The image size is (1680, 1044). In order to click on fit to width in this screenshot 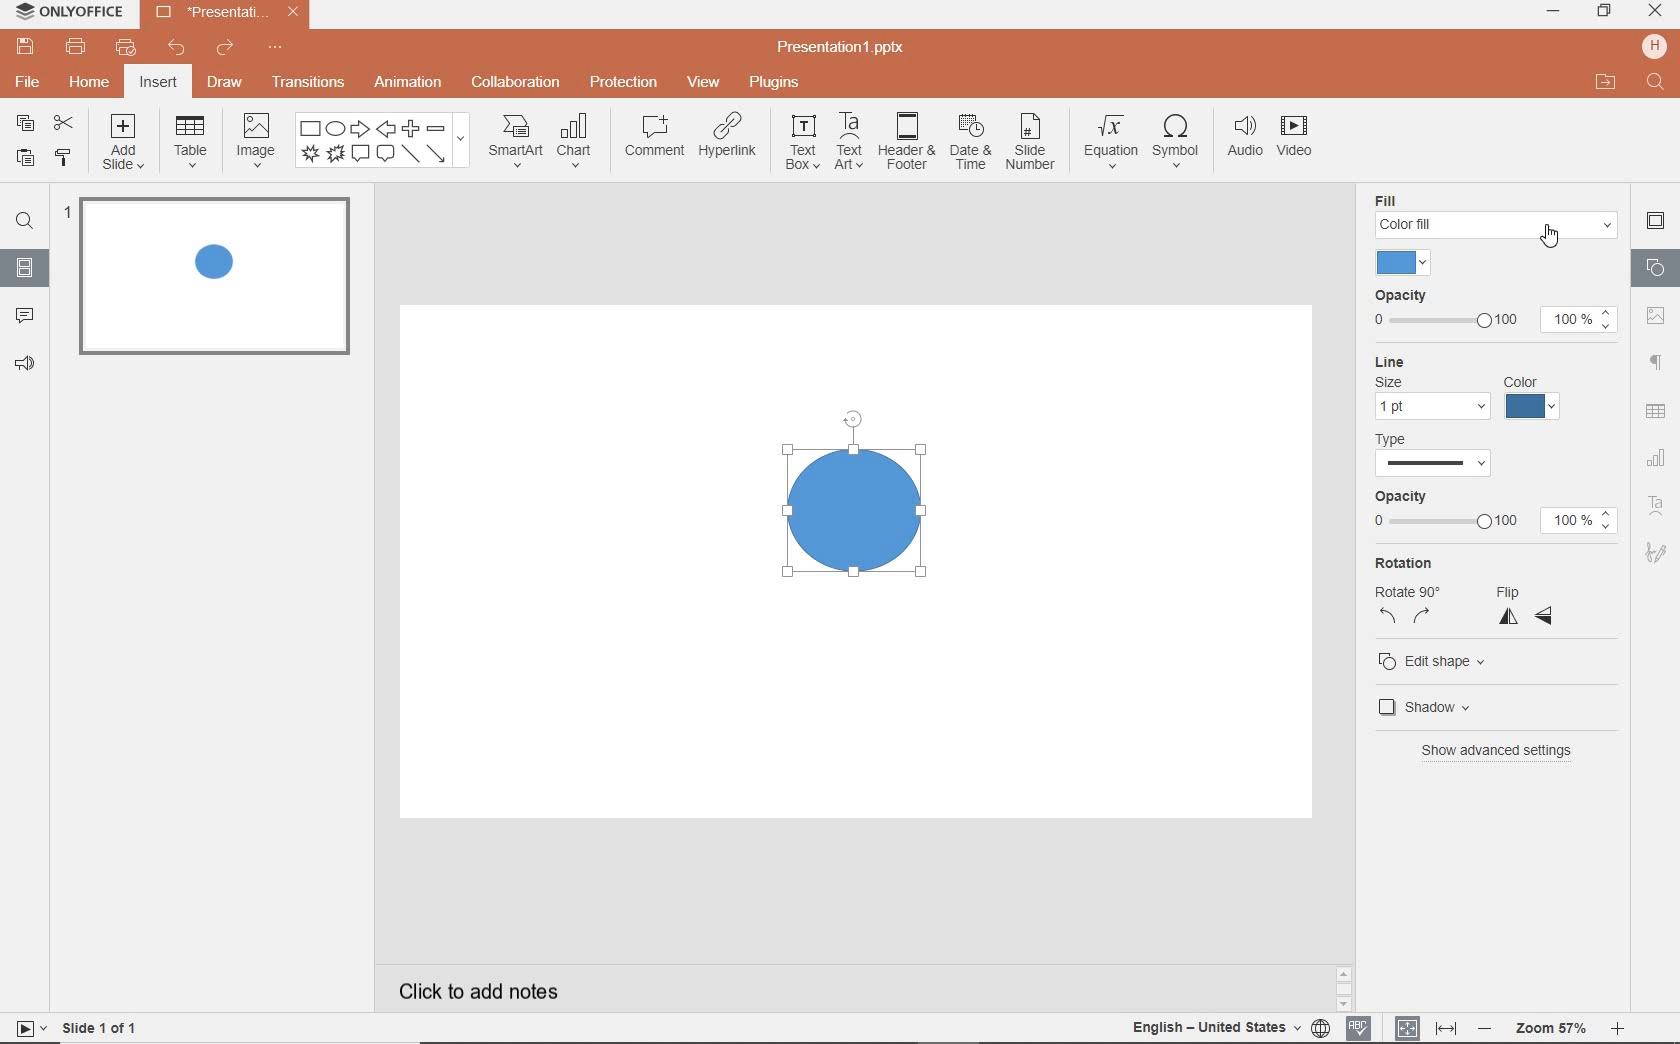, I will do `click(1446, 1025)`.